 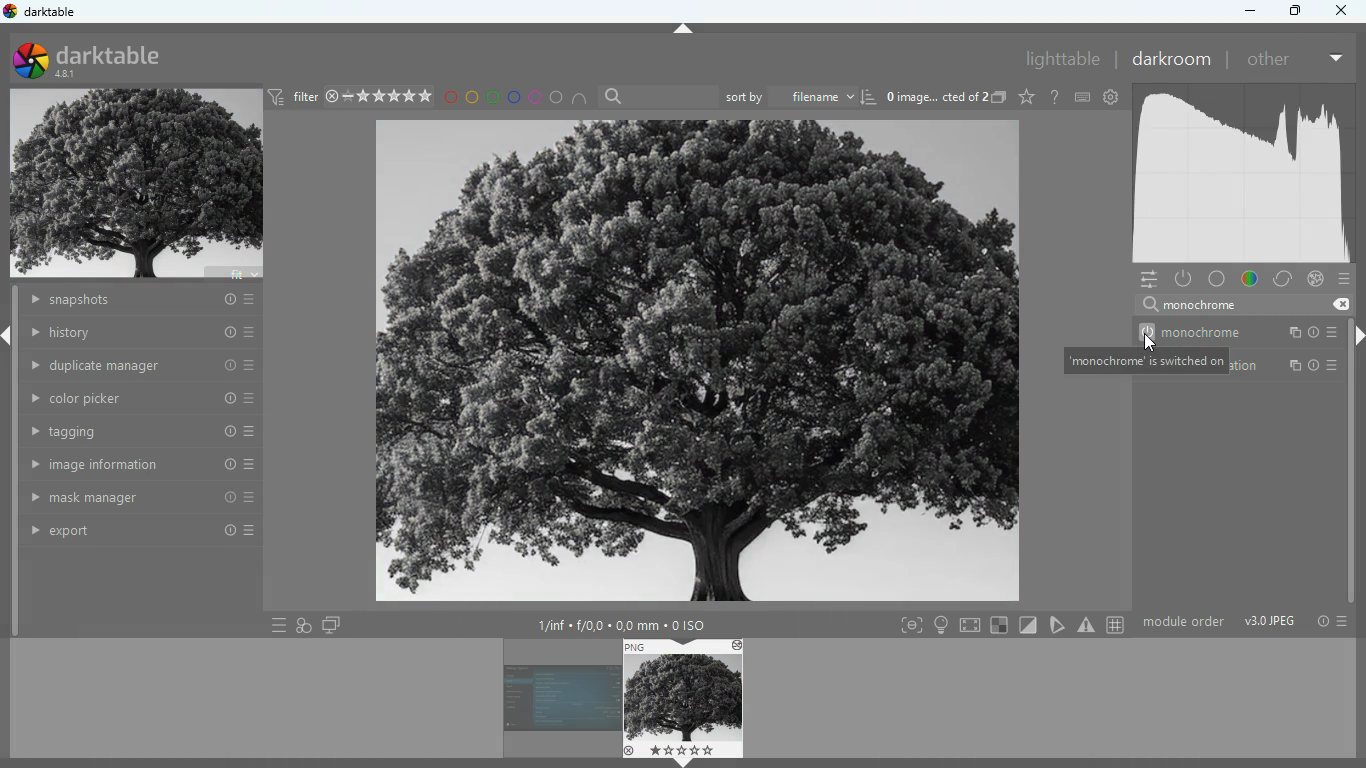 What do you see at coordinates (470, 98) in the screenshot?
I see `yellow` at bounding box center [470, 98].